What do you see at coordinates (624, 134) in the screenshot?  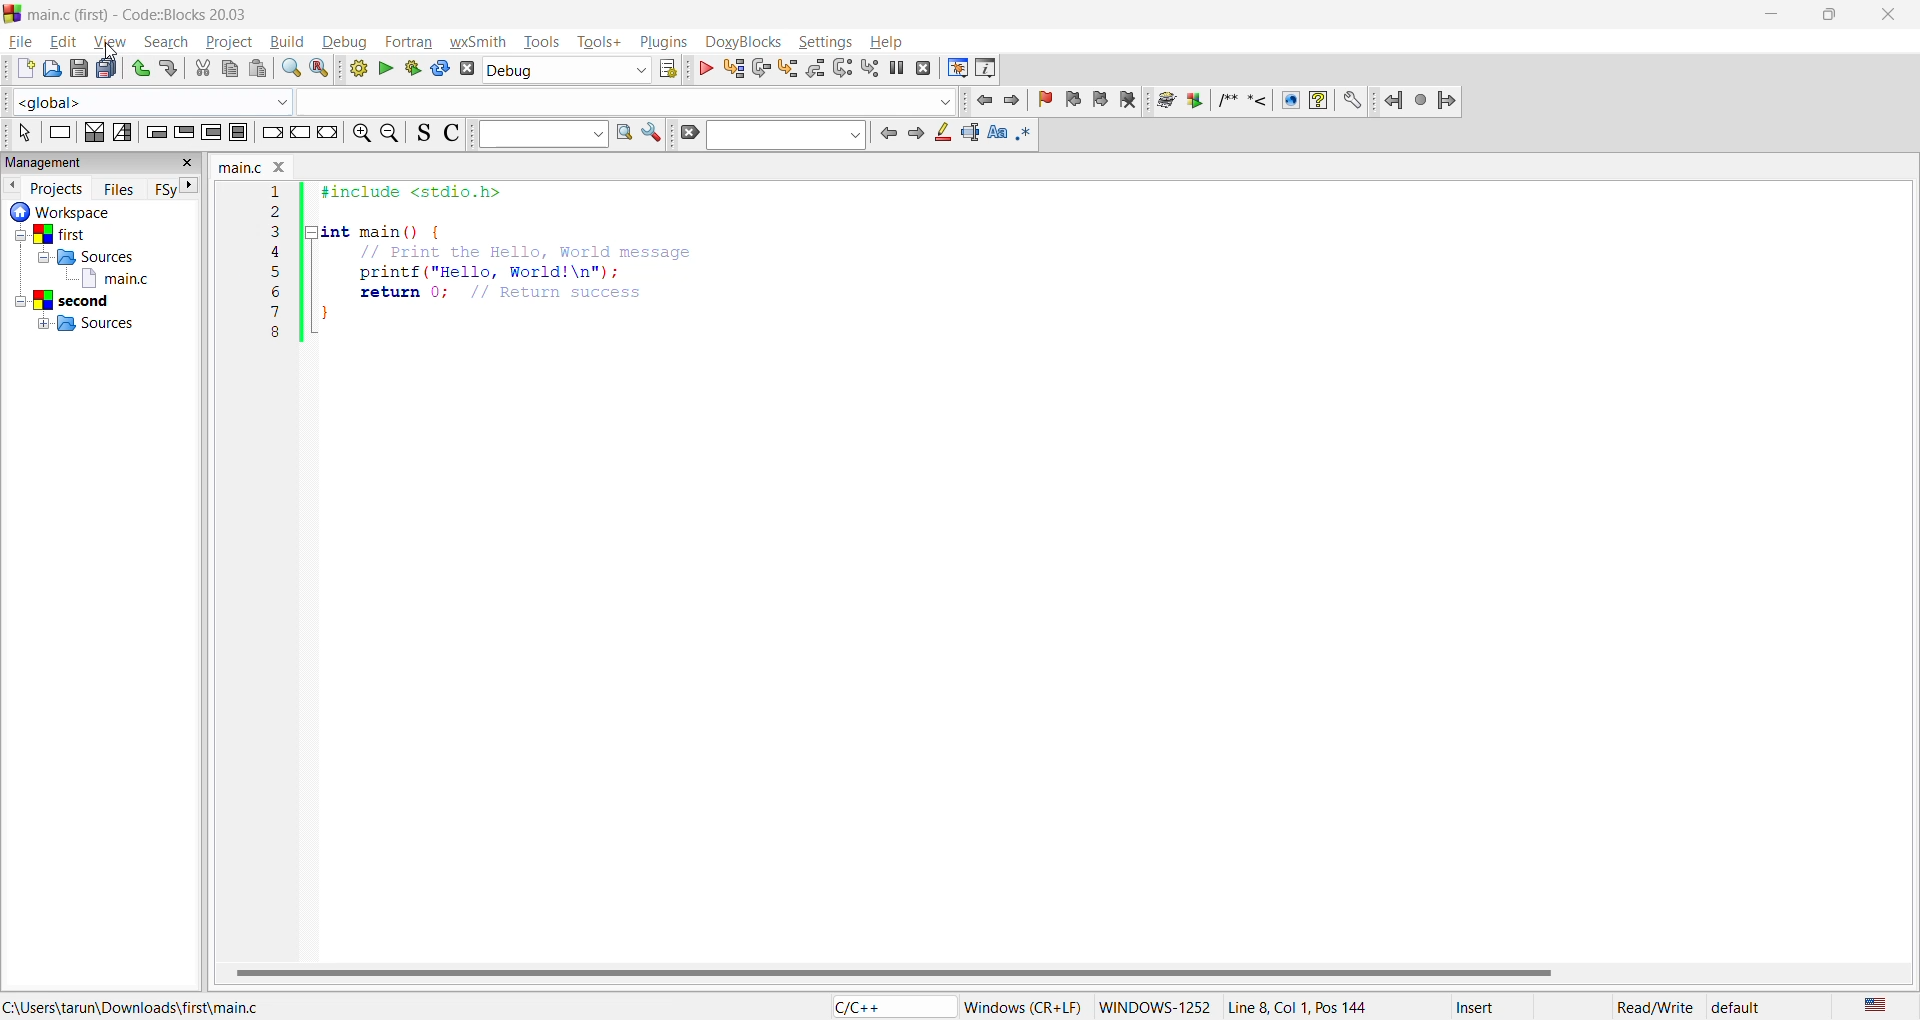 I see `run search` at bounding box center [624, 134].